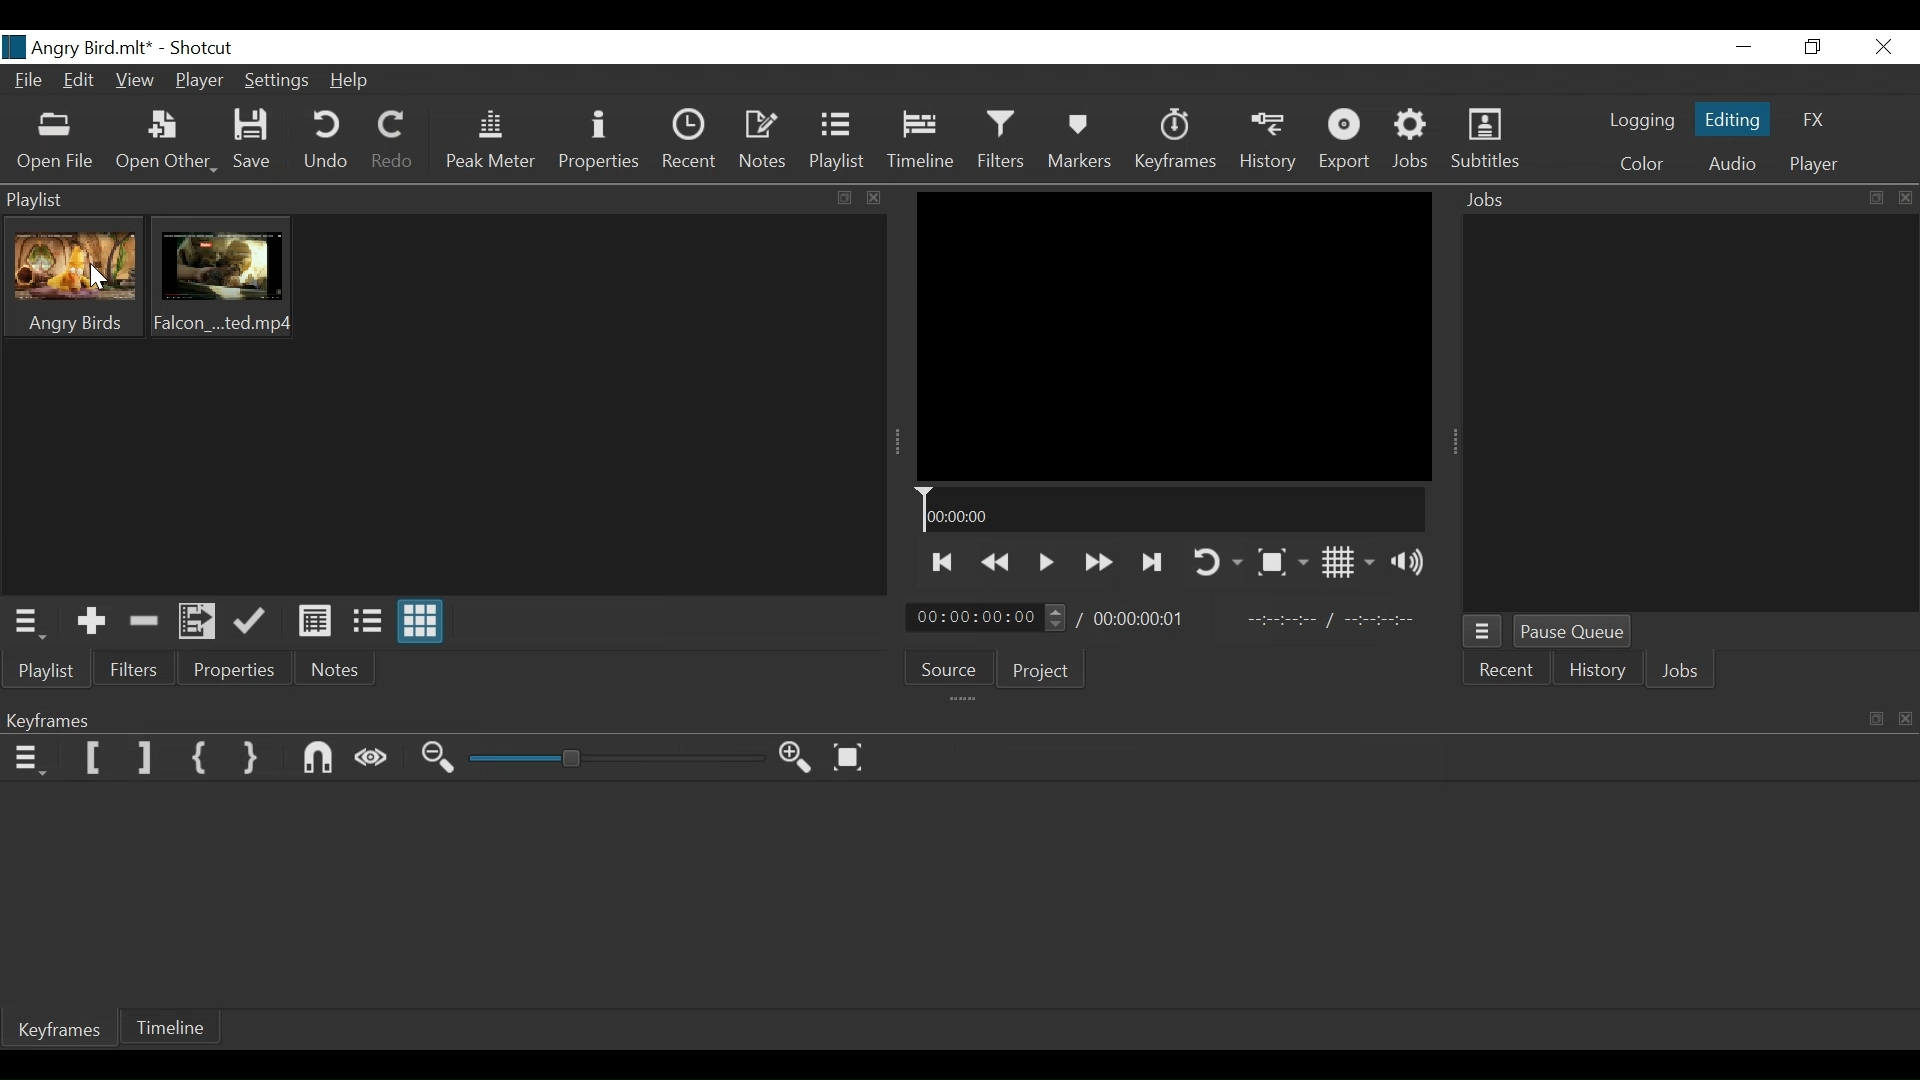  What do you see at coordinates (103, 278) in the screenshot?
I see `Cursor` at bounding box center [103, 278].